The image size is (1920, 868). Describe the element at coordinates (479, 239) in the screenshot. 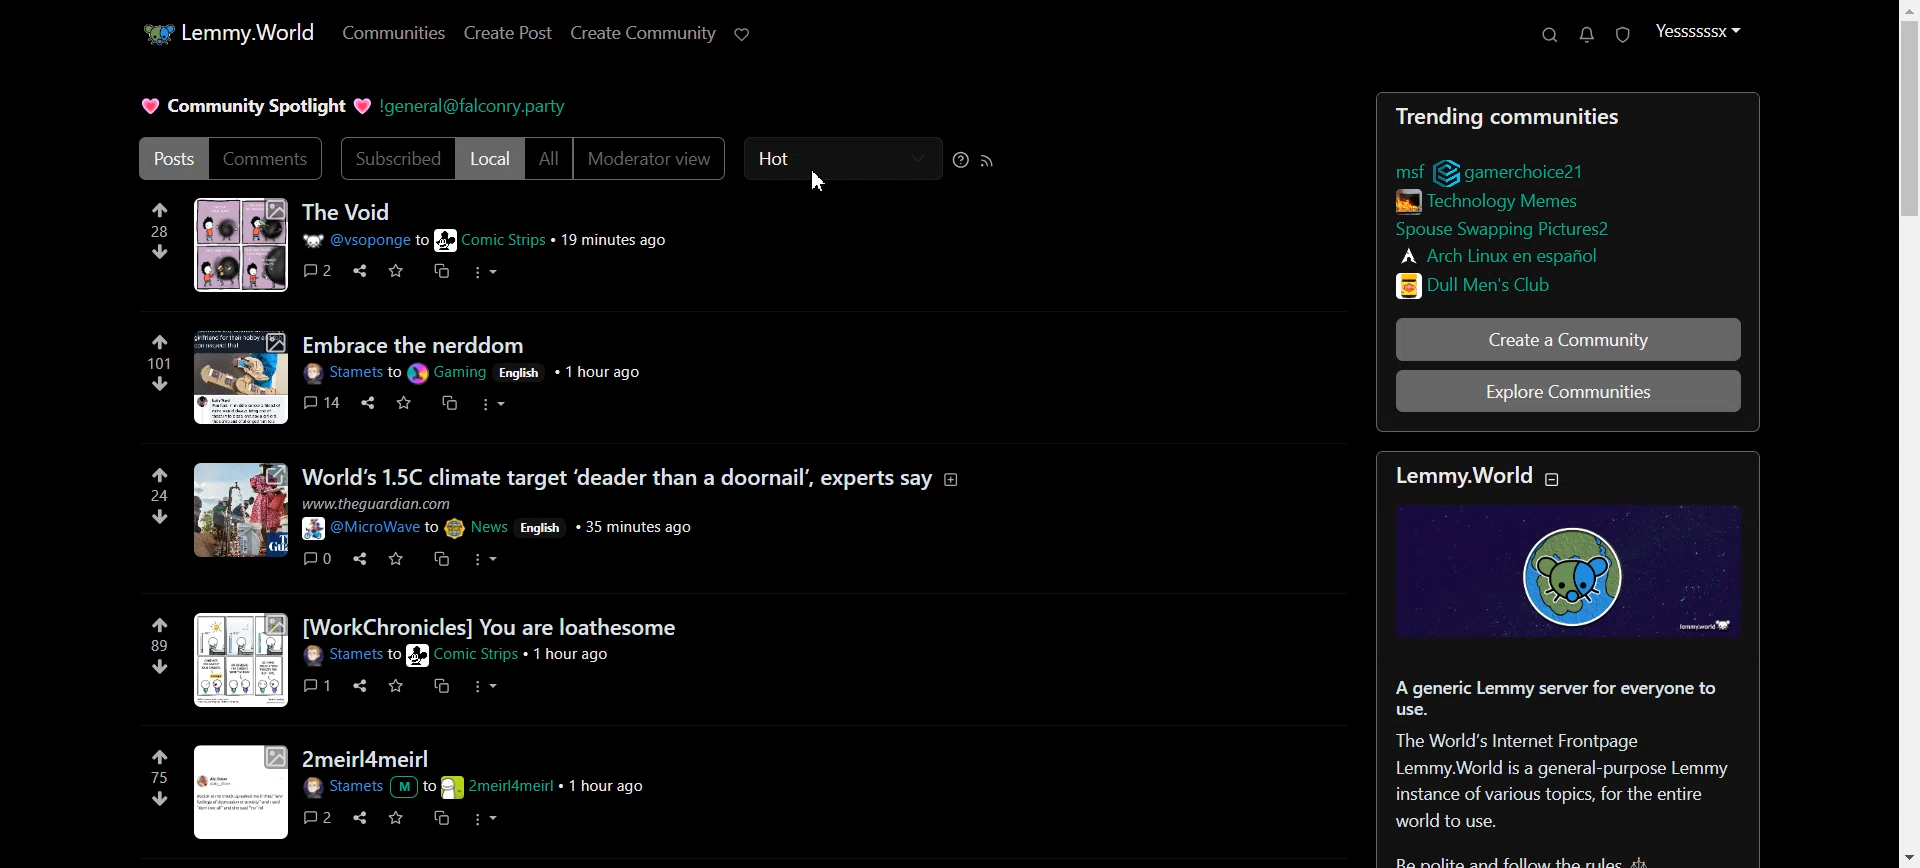

I see `post details` at that location.